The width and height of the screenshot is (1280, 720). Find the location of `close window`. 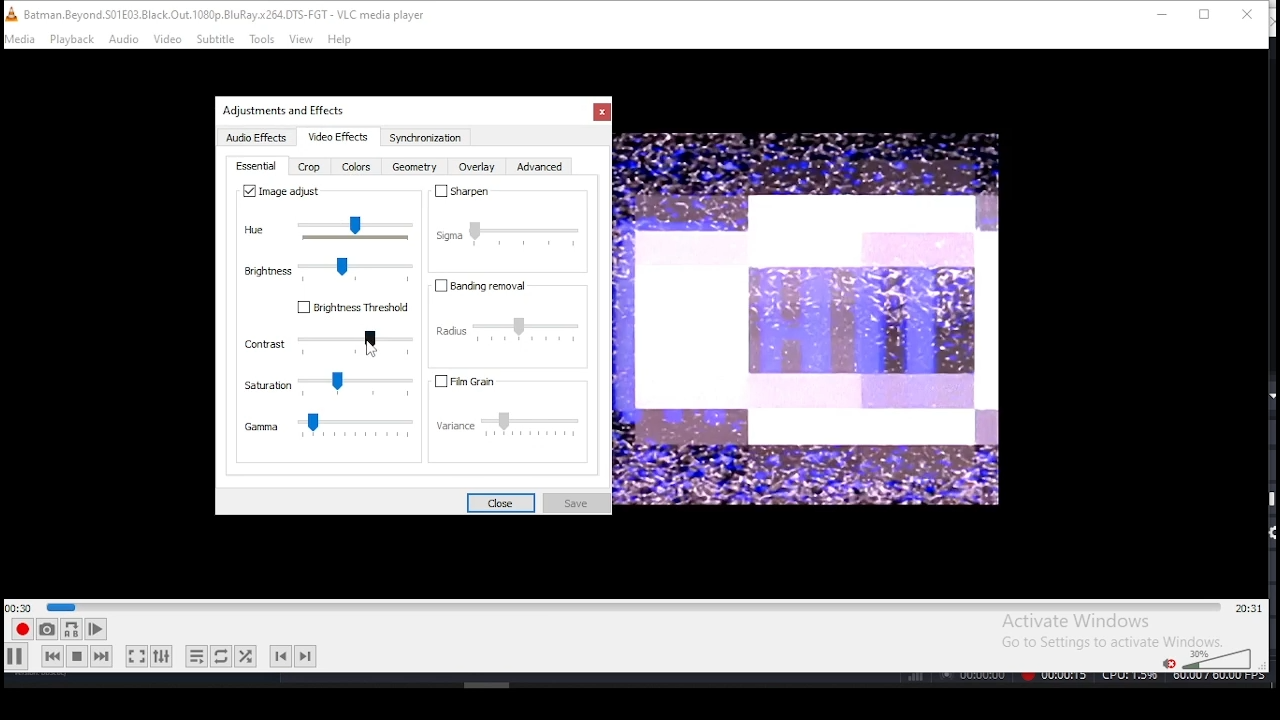

close window is located at coordinates (1248, 16).